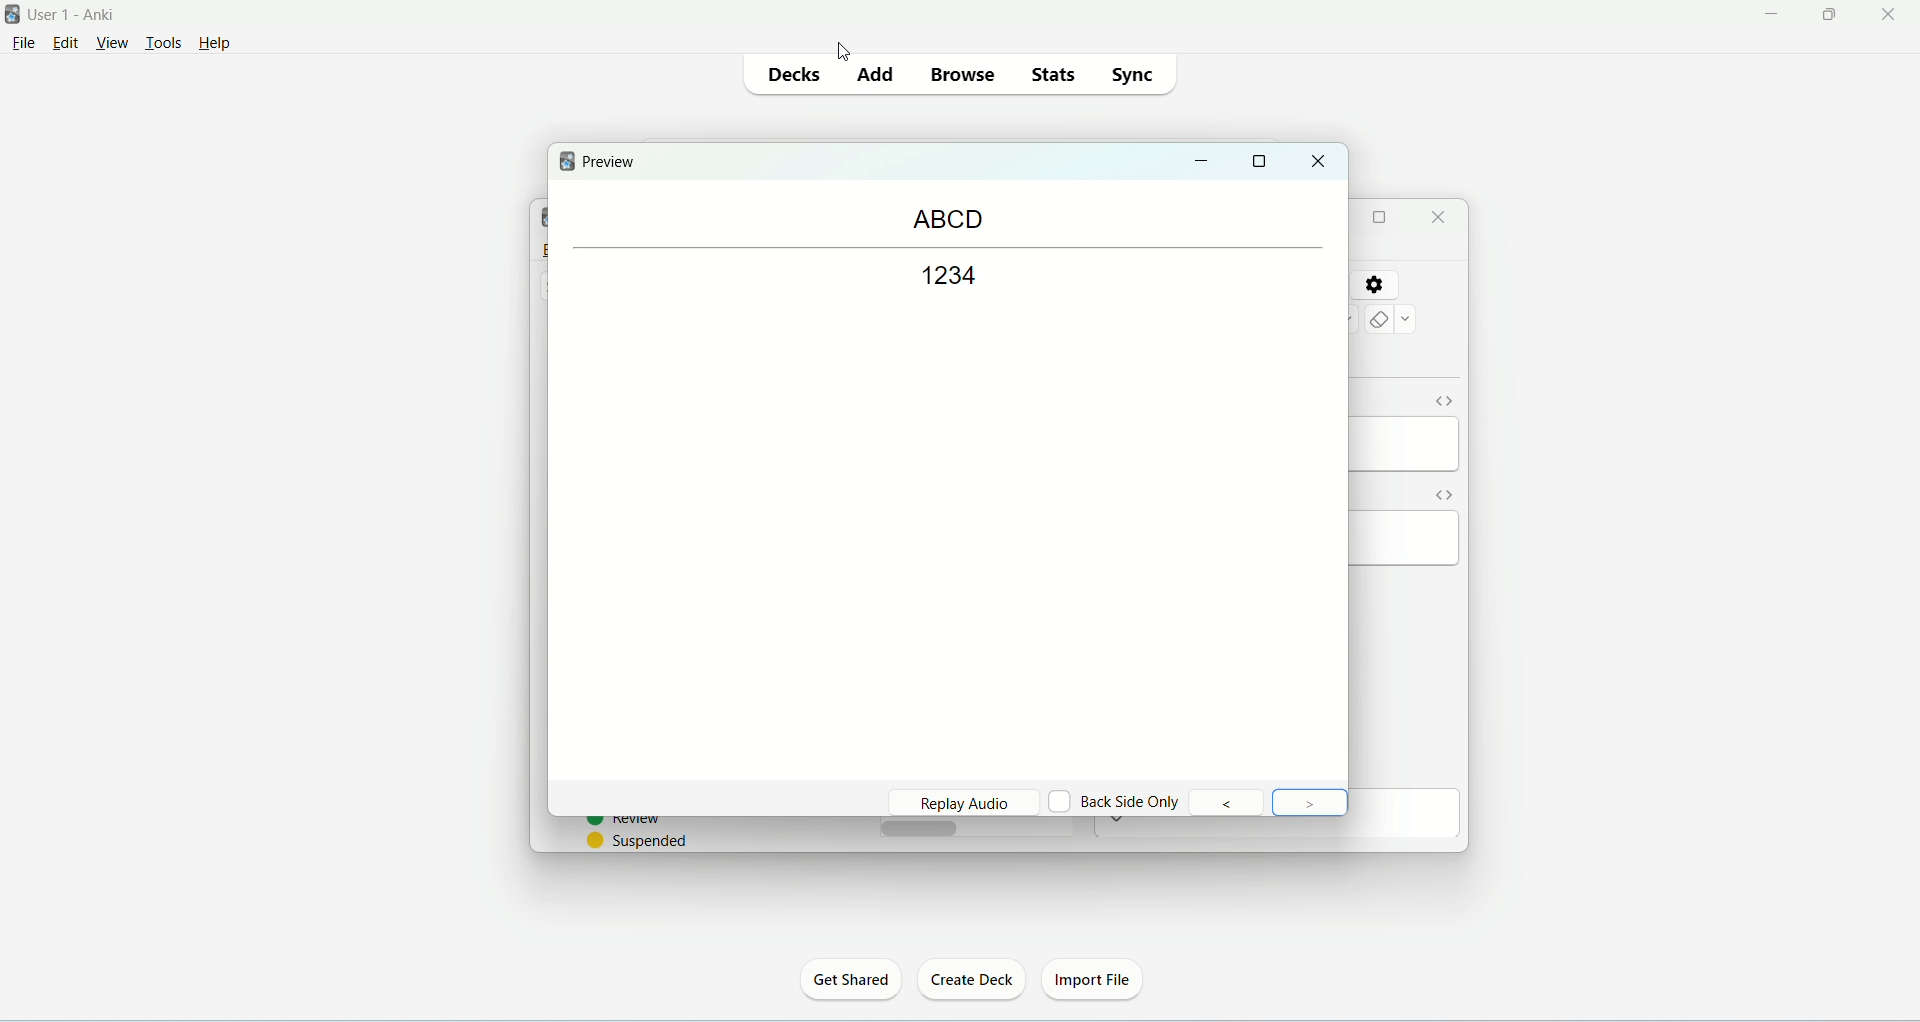 Image resolution: width=1920 pixels, height=1022 pixels. What do you see at coordinates (77, 15) in the screenshot?
I see `user1-Anki` at bounding box center [77, 15].